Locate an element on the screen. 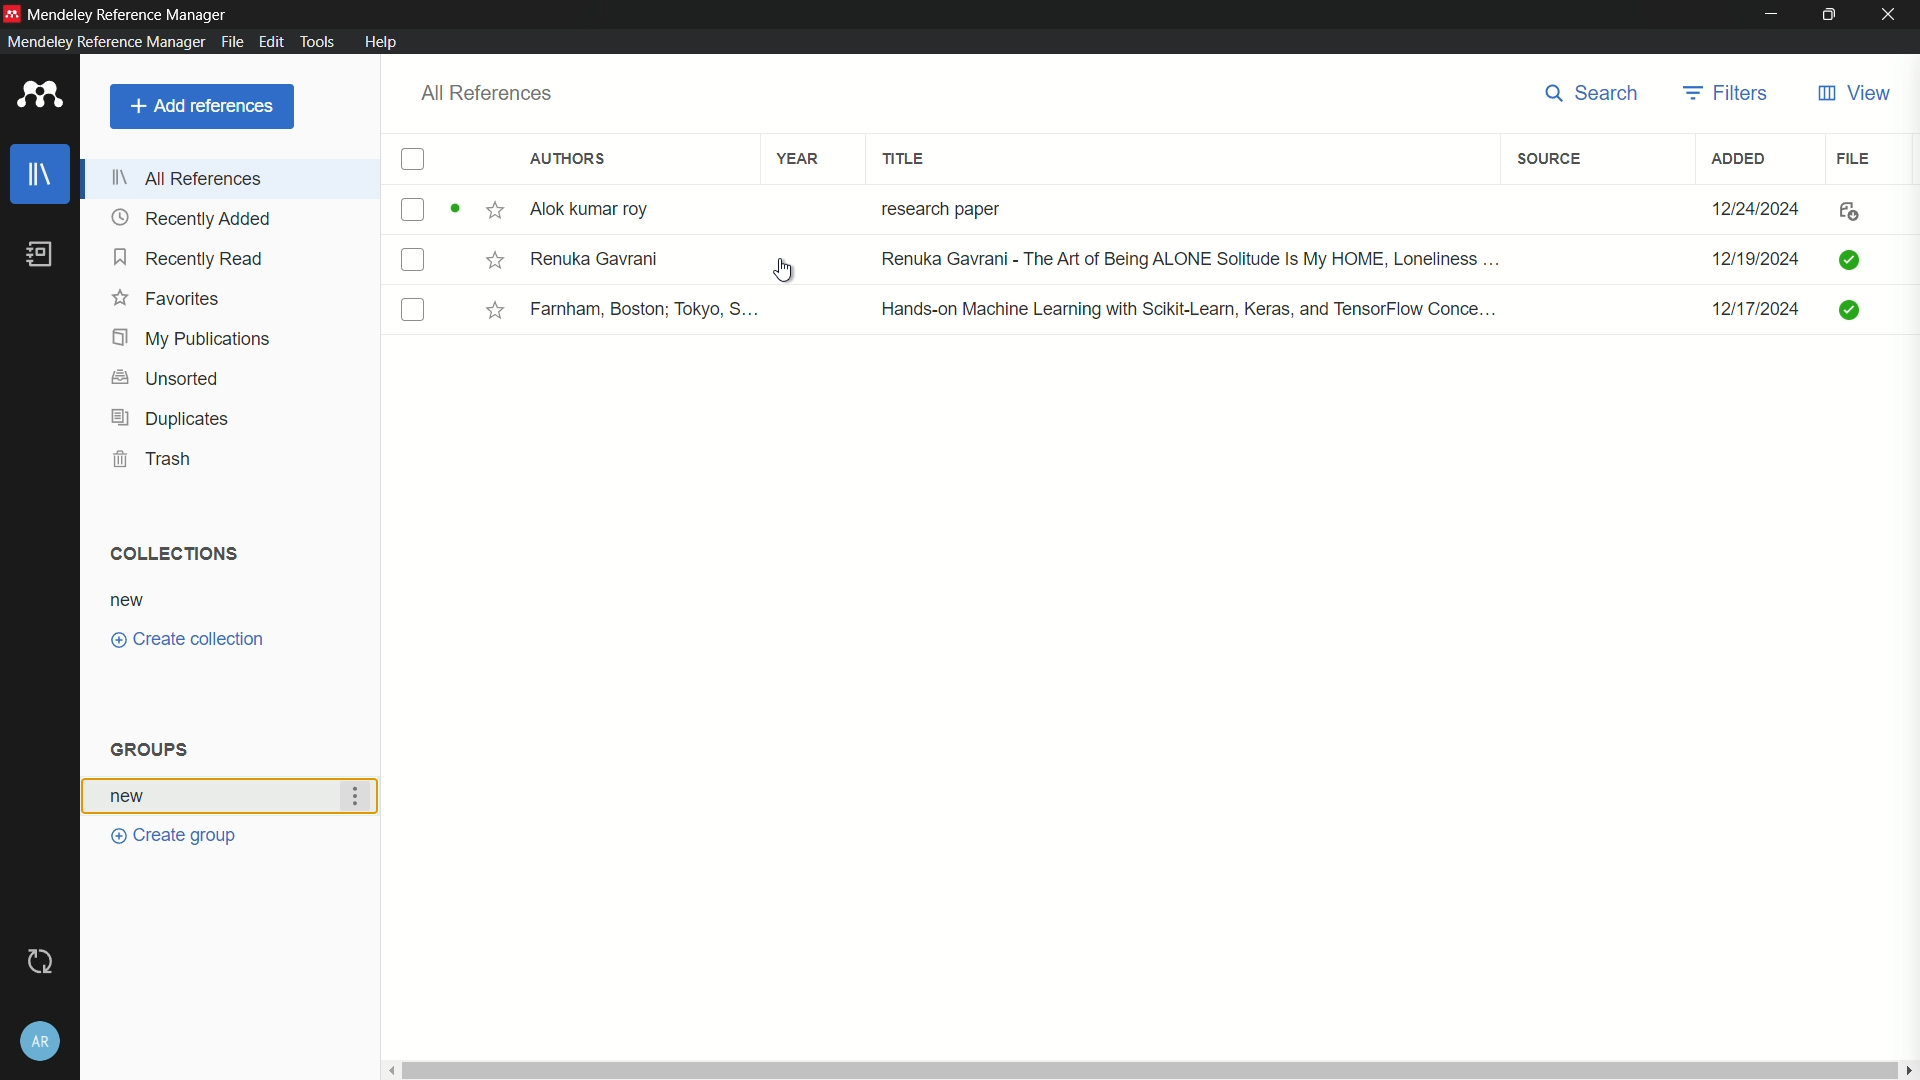  unsorted is located at coordinates (166, 376).